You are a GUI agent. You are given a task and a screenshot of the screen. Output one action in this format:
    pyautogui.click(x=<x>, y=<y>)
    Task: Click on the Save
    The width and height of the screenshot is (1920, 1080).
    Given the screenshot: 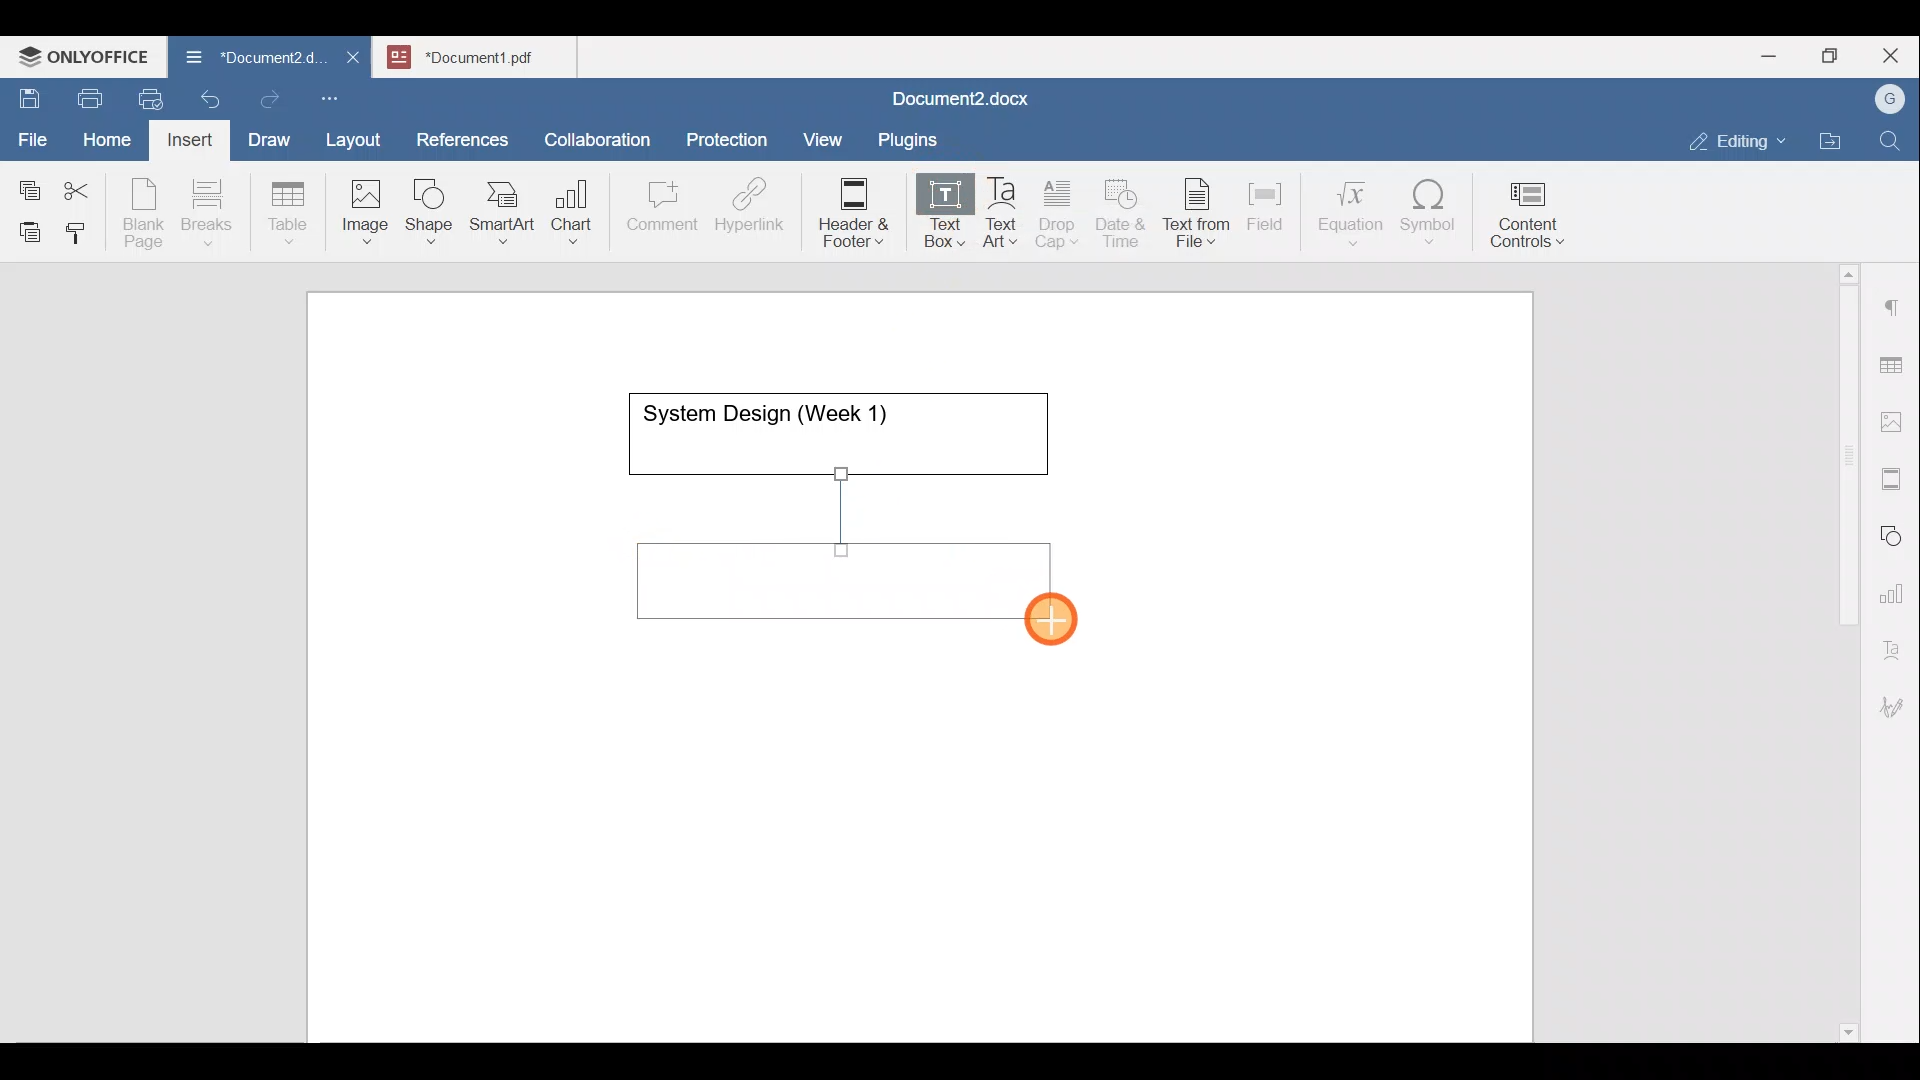 What is the action you would take?
    pyautogui.click(x=28, y=94)
    